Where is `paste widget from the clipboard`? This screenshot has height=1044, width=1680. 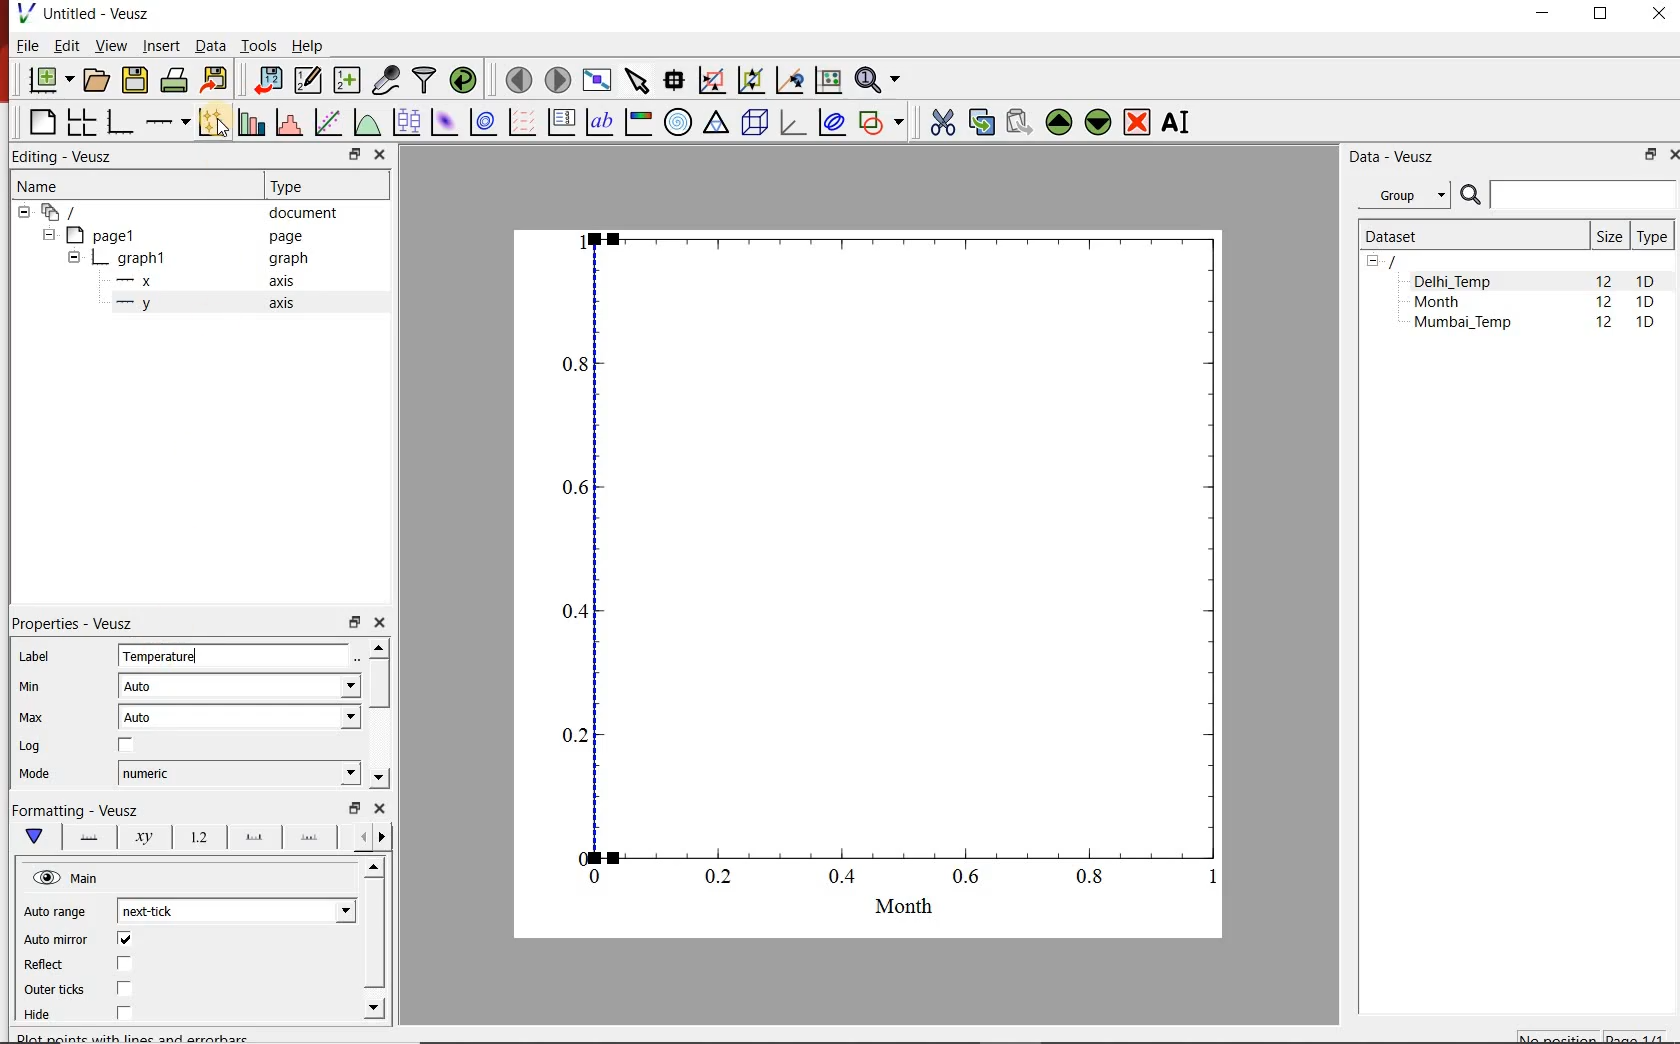
paste widget from the clipboard is located at coordinates (1020, 121).